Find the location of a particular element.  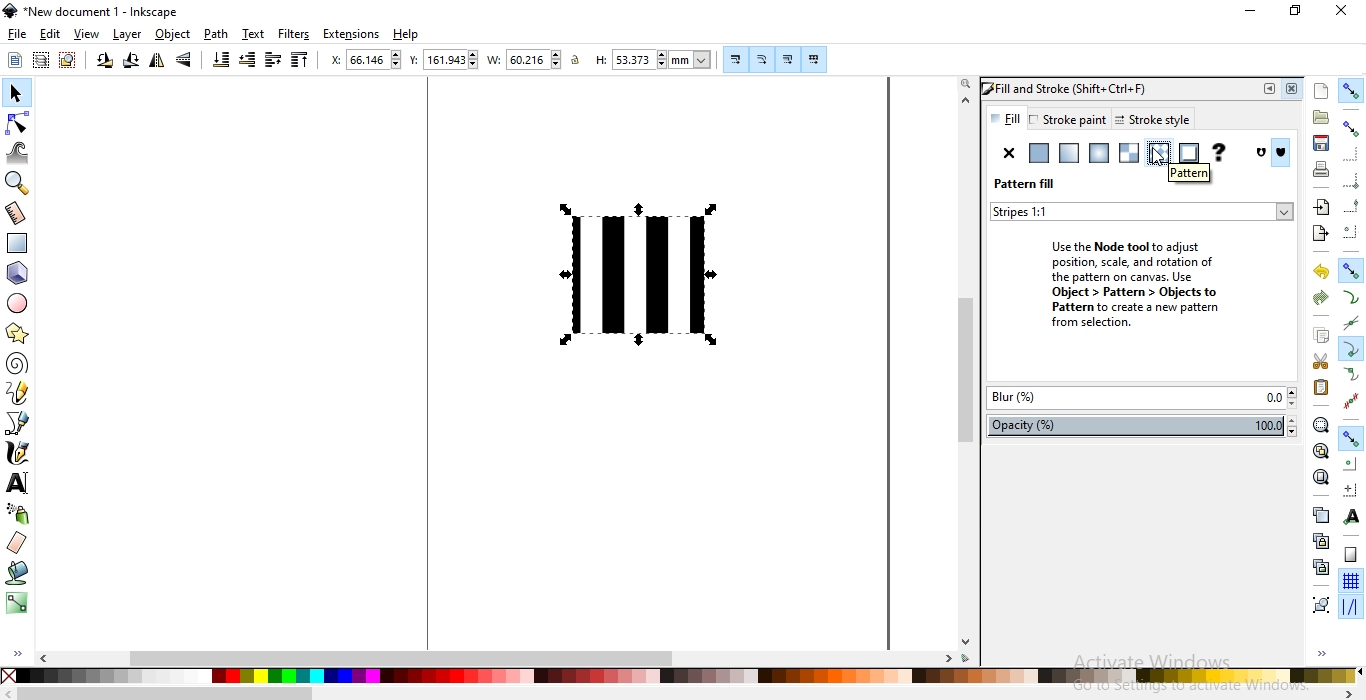

minimize is located at coordinates (1252, 12).